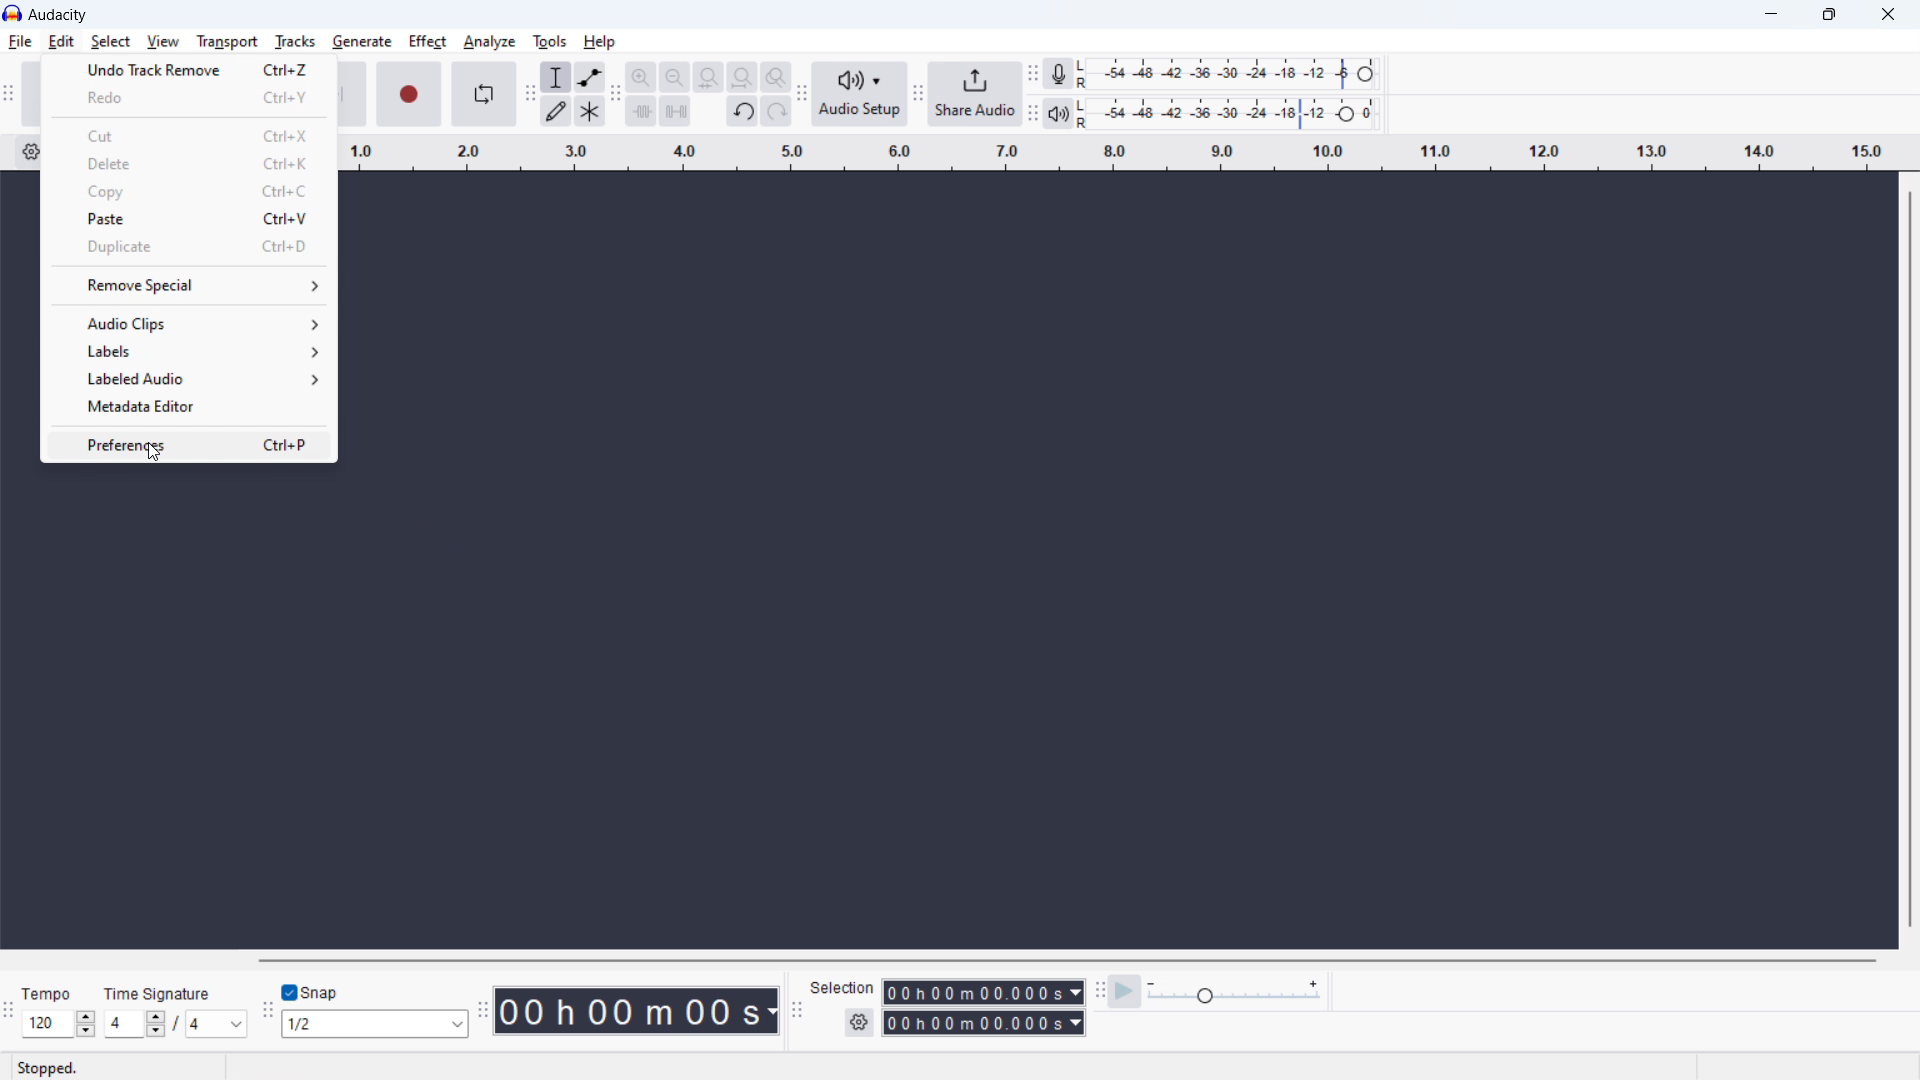  Describe the element at coordinates (483, 93) in the screenshot. I see `enable loop` at that location.